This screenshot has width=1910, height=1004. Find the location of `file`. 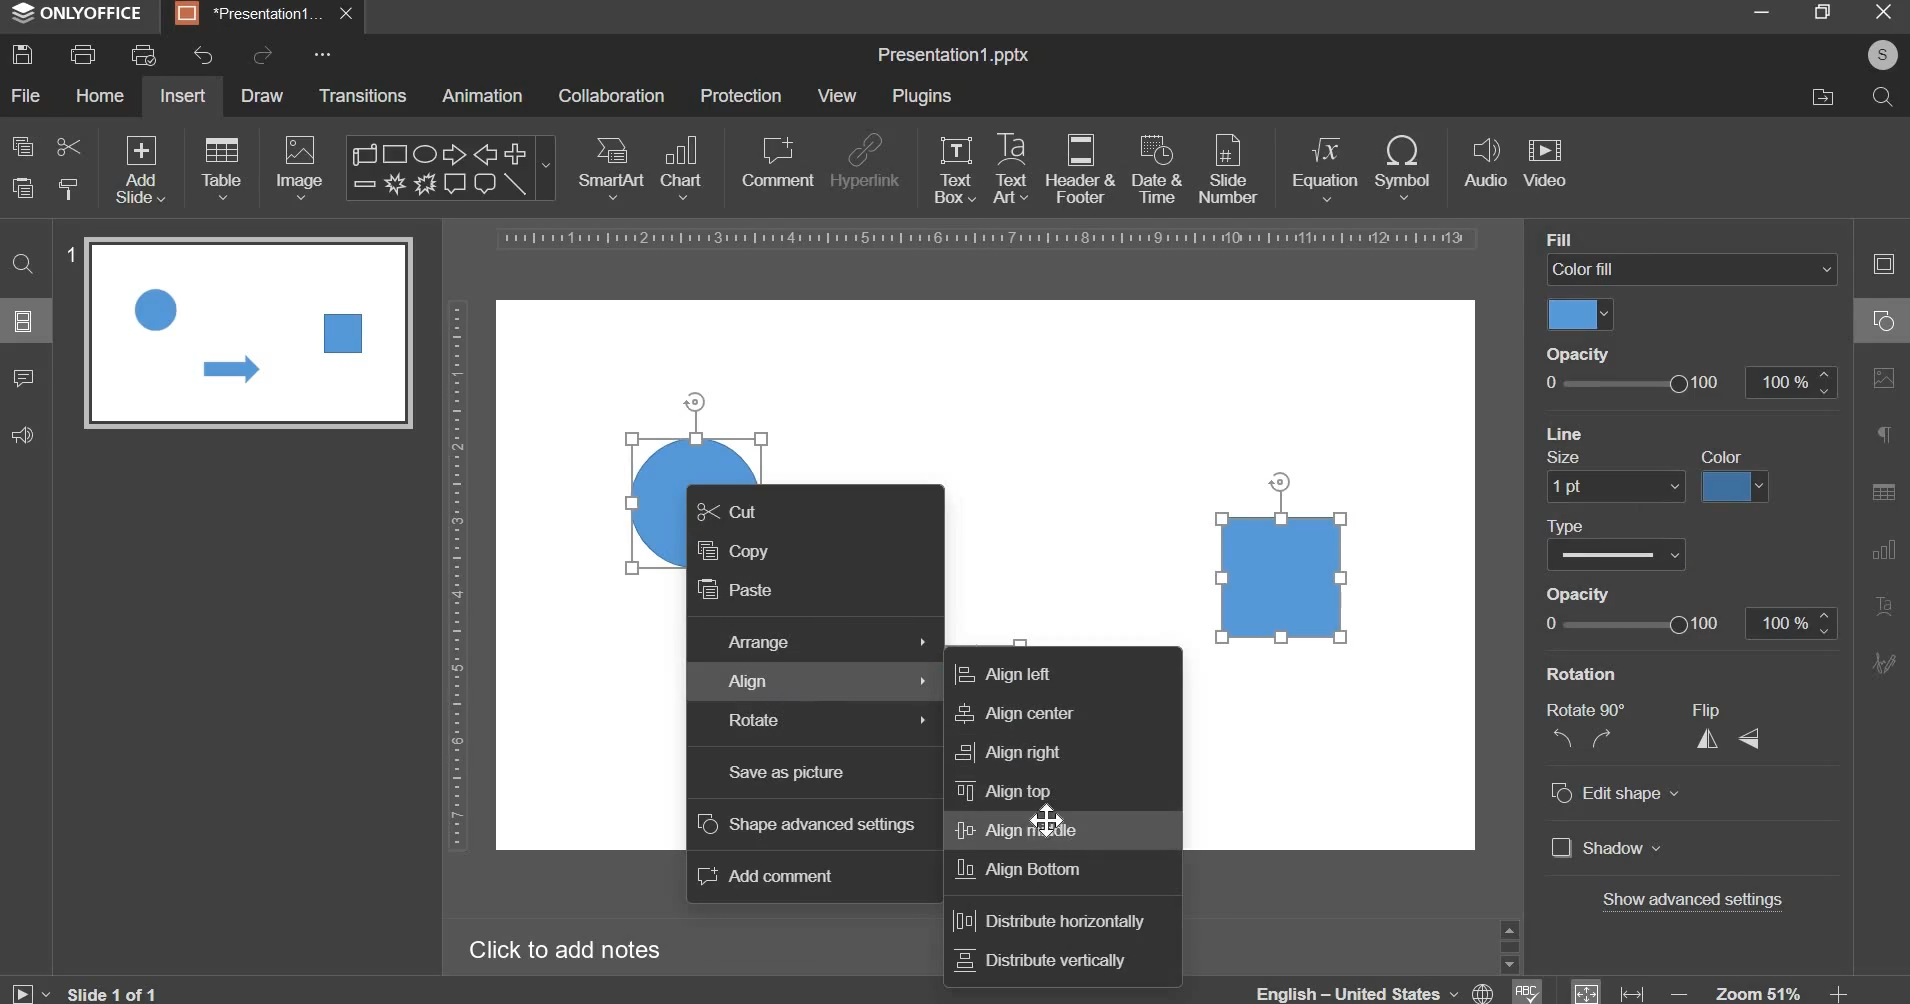

file is located at coordinates (25, 95).